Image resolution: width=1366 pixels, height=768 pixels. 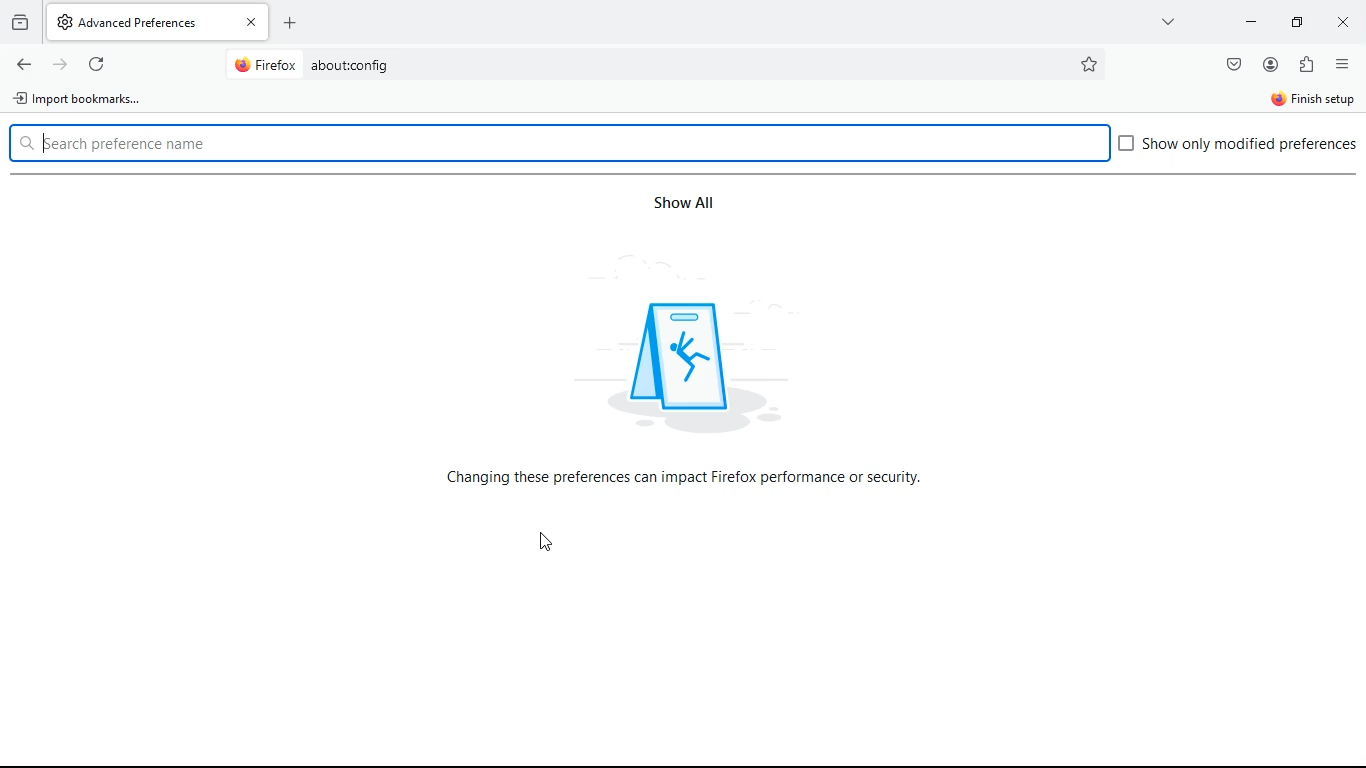 What do you see at coordinates (264, 65) in the screenshot?
I see `@ Firefox` at bounding box center [264, 65].